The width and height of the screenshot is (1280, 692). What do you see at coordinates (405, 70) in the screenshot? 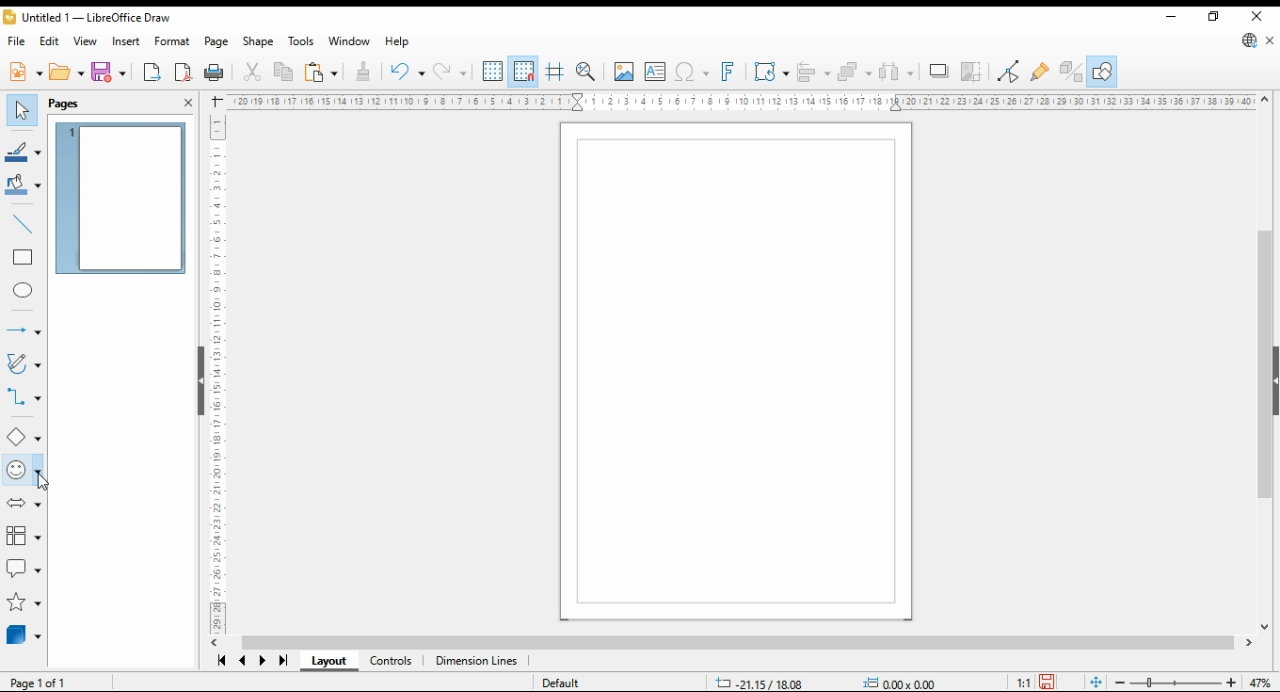
I see `undo` at bounding box center [405, 70].